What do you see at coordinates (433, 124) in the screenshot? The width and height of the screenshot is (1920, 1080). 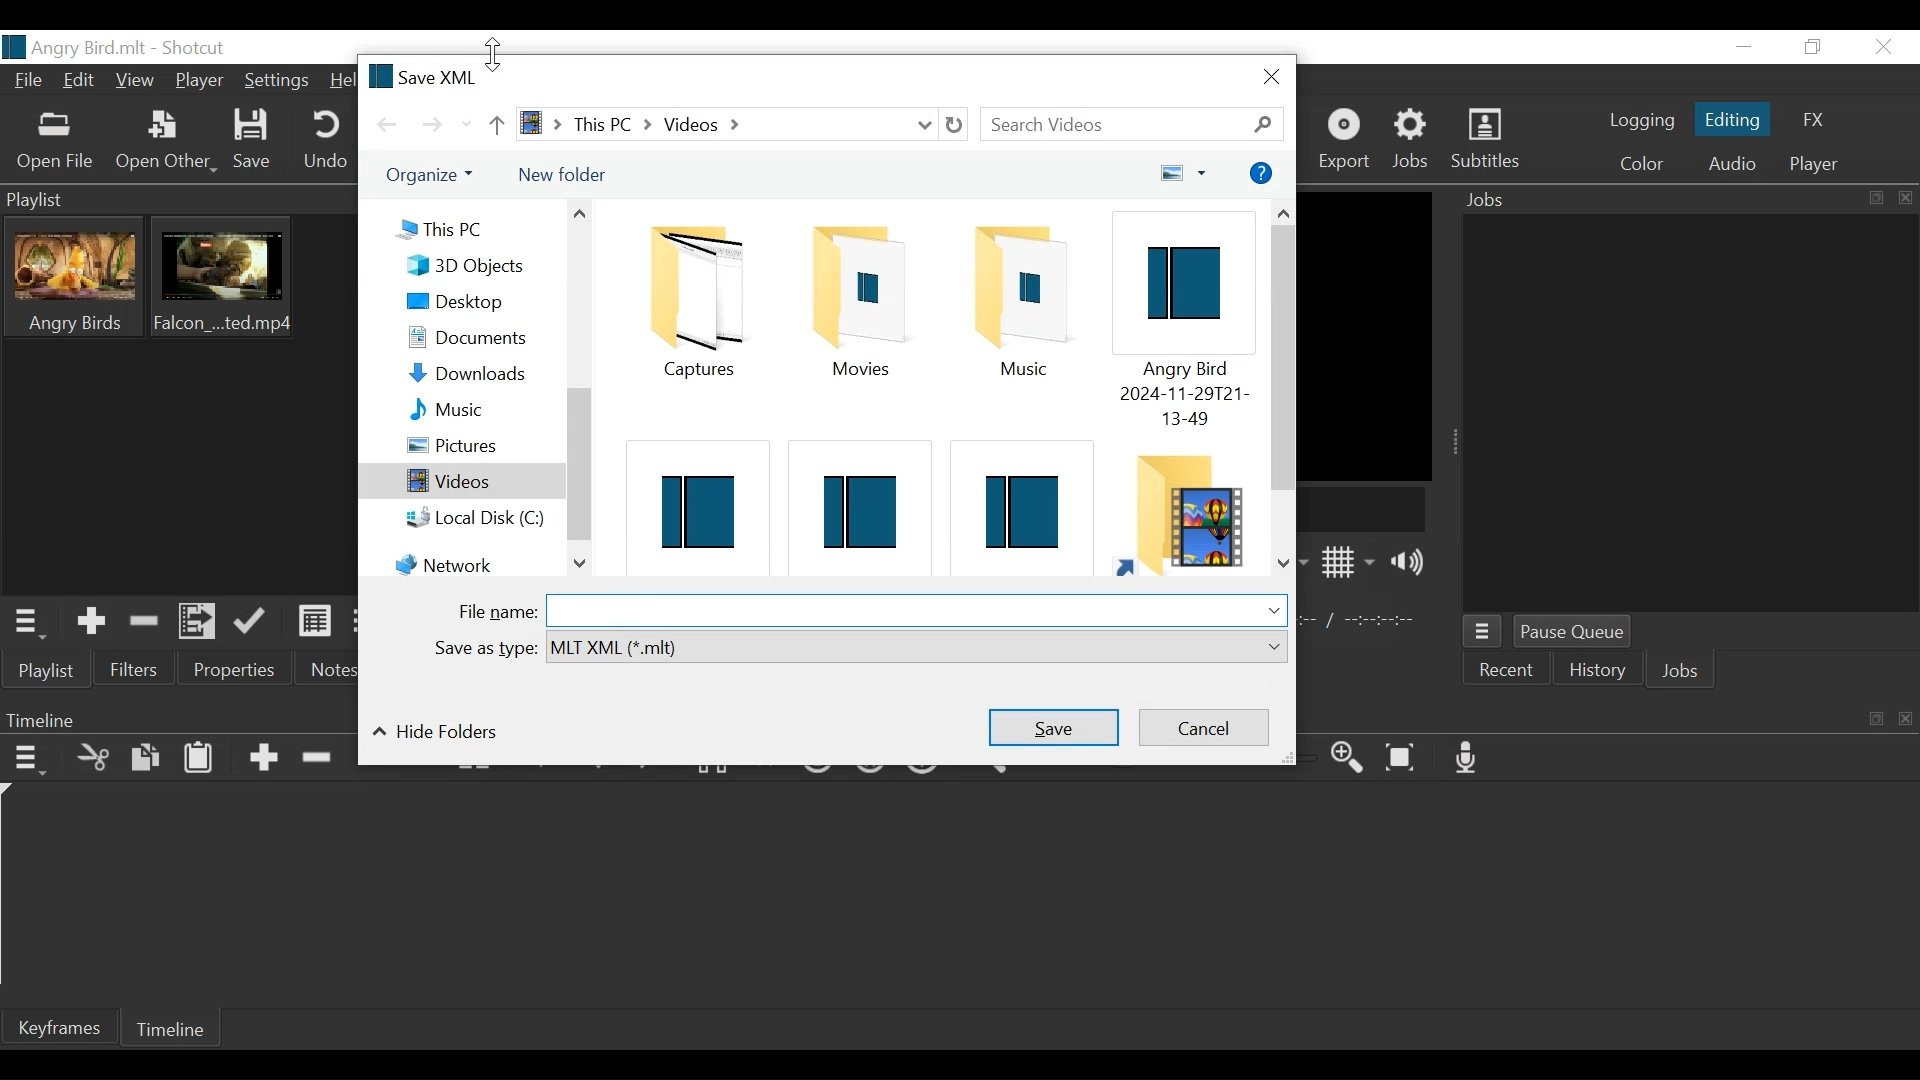 I see `Go forward` at bounding box center [433, 124].